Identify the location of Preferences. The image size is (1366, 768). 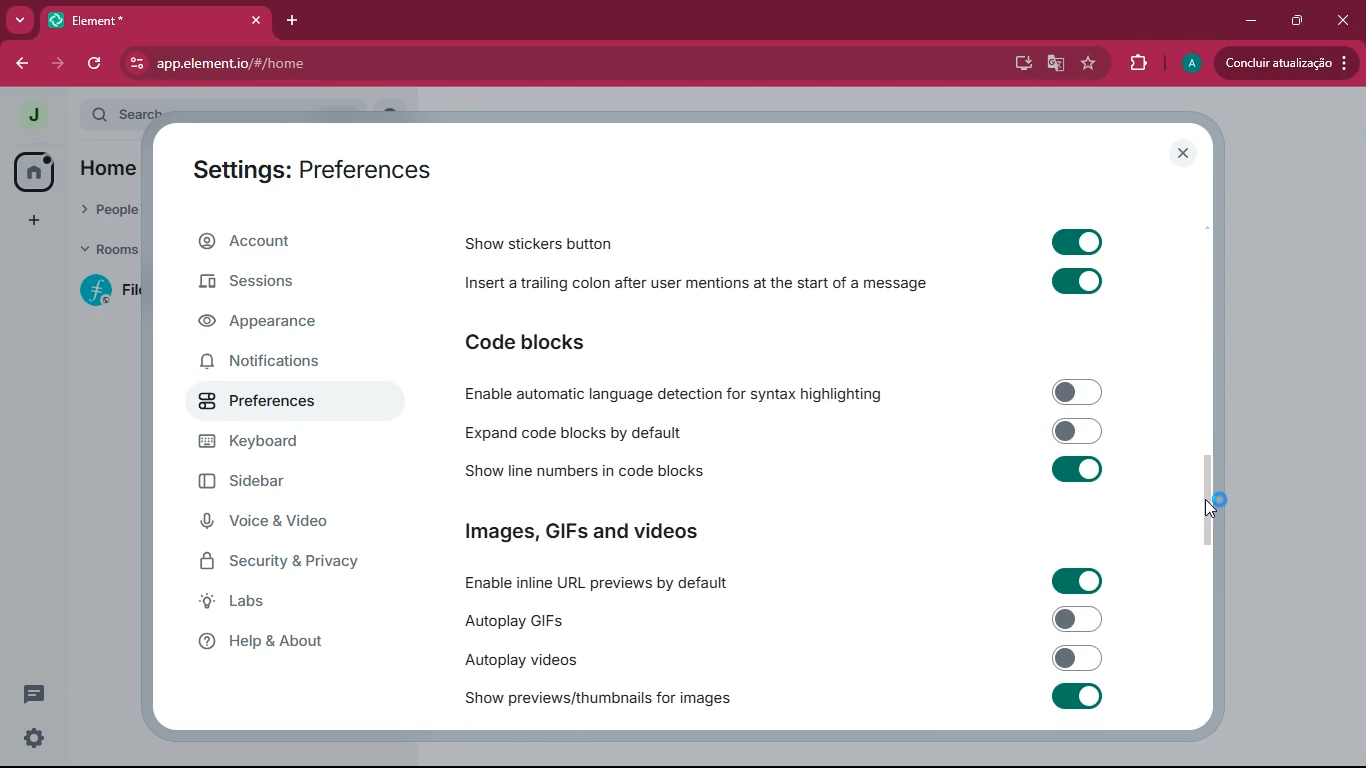
(298, 399).